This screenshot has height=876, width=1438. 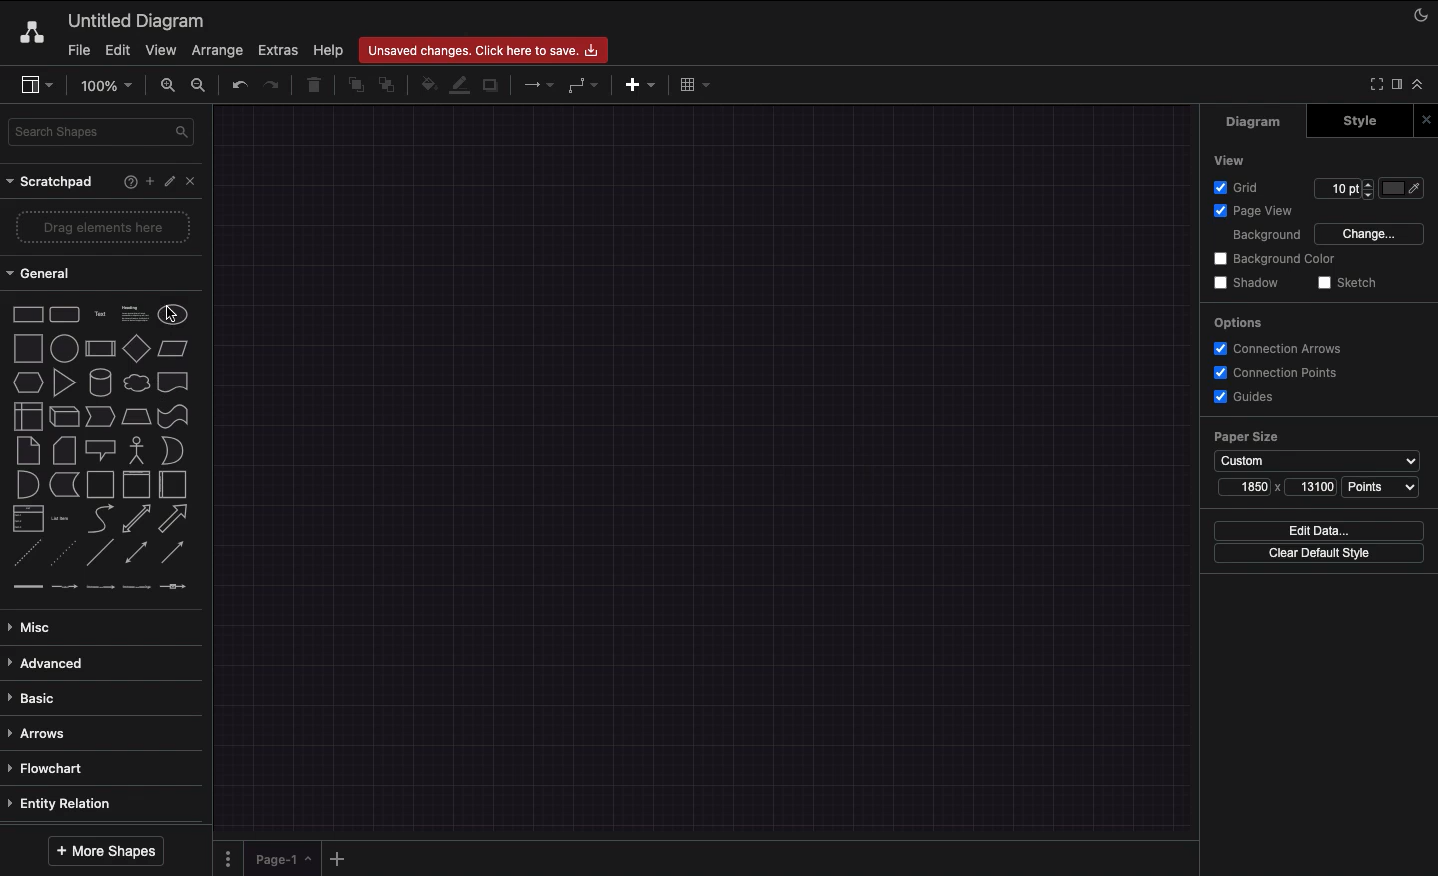 I want to click on connector 2, so click(x=64, y=587).